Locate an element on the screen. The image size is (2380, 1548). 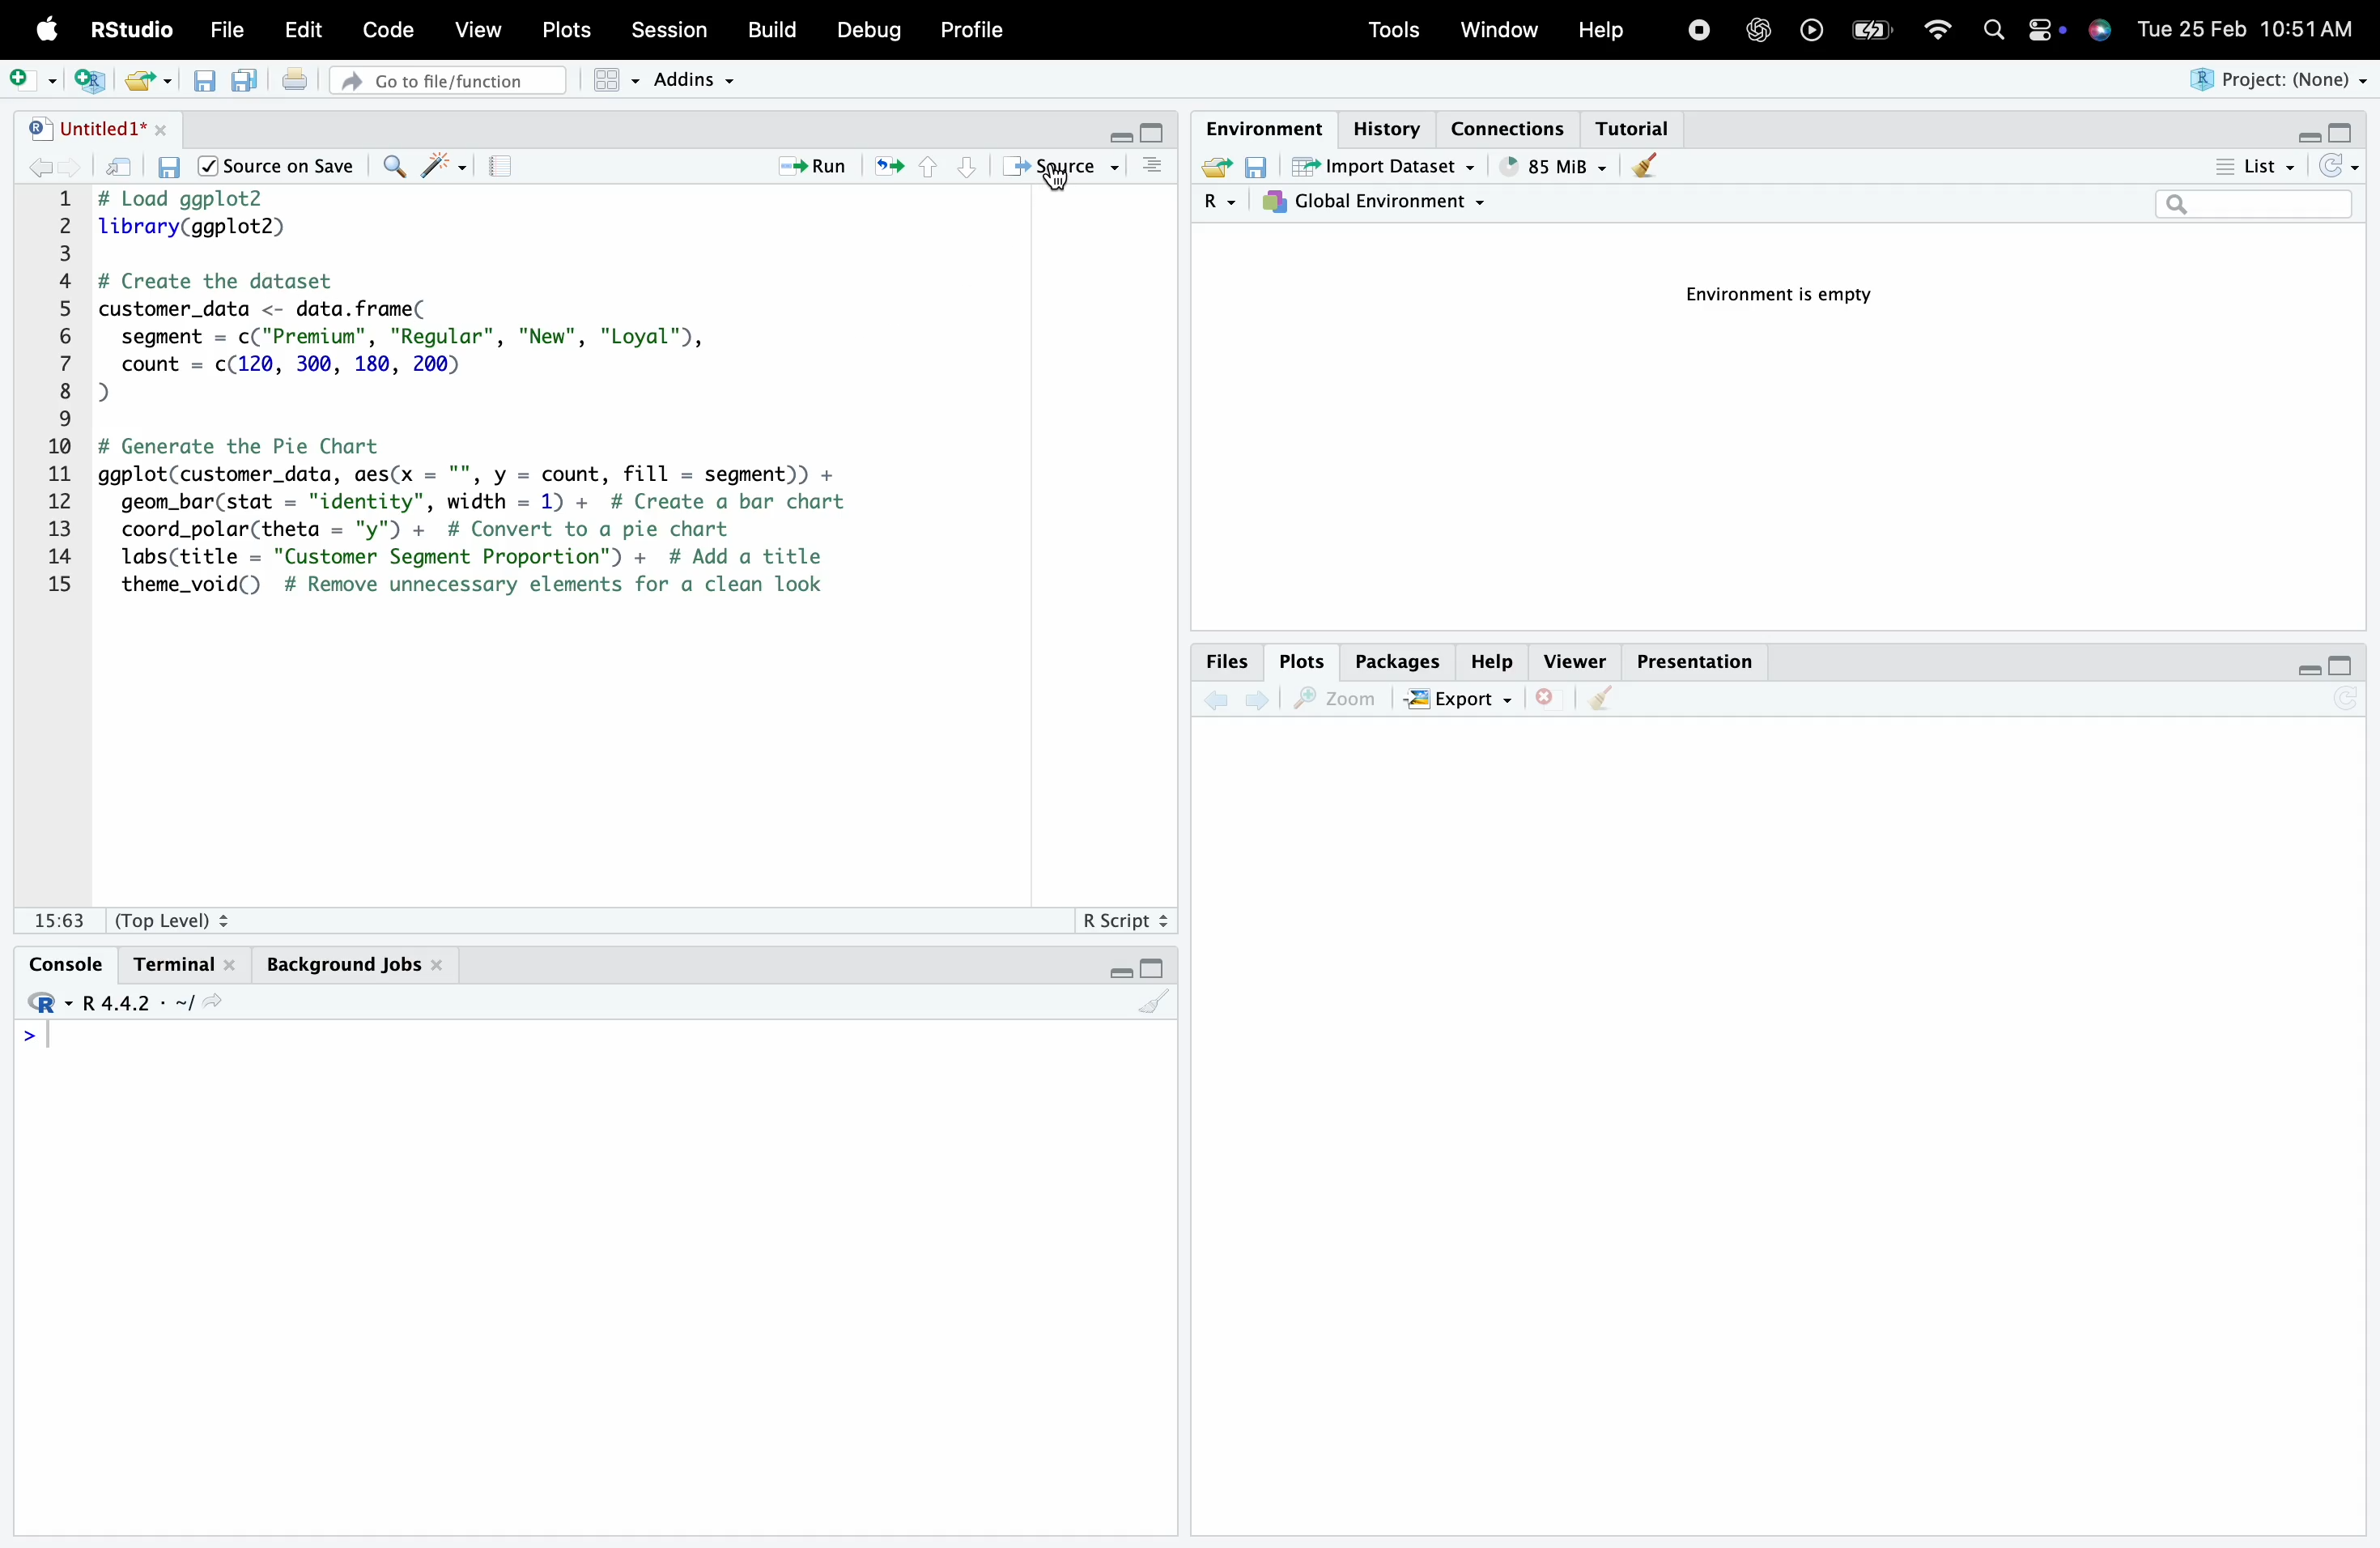
back is located at coordinates (1217, 704).